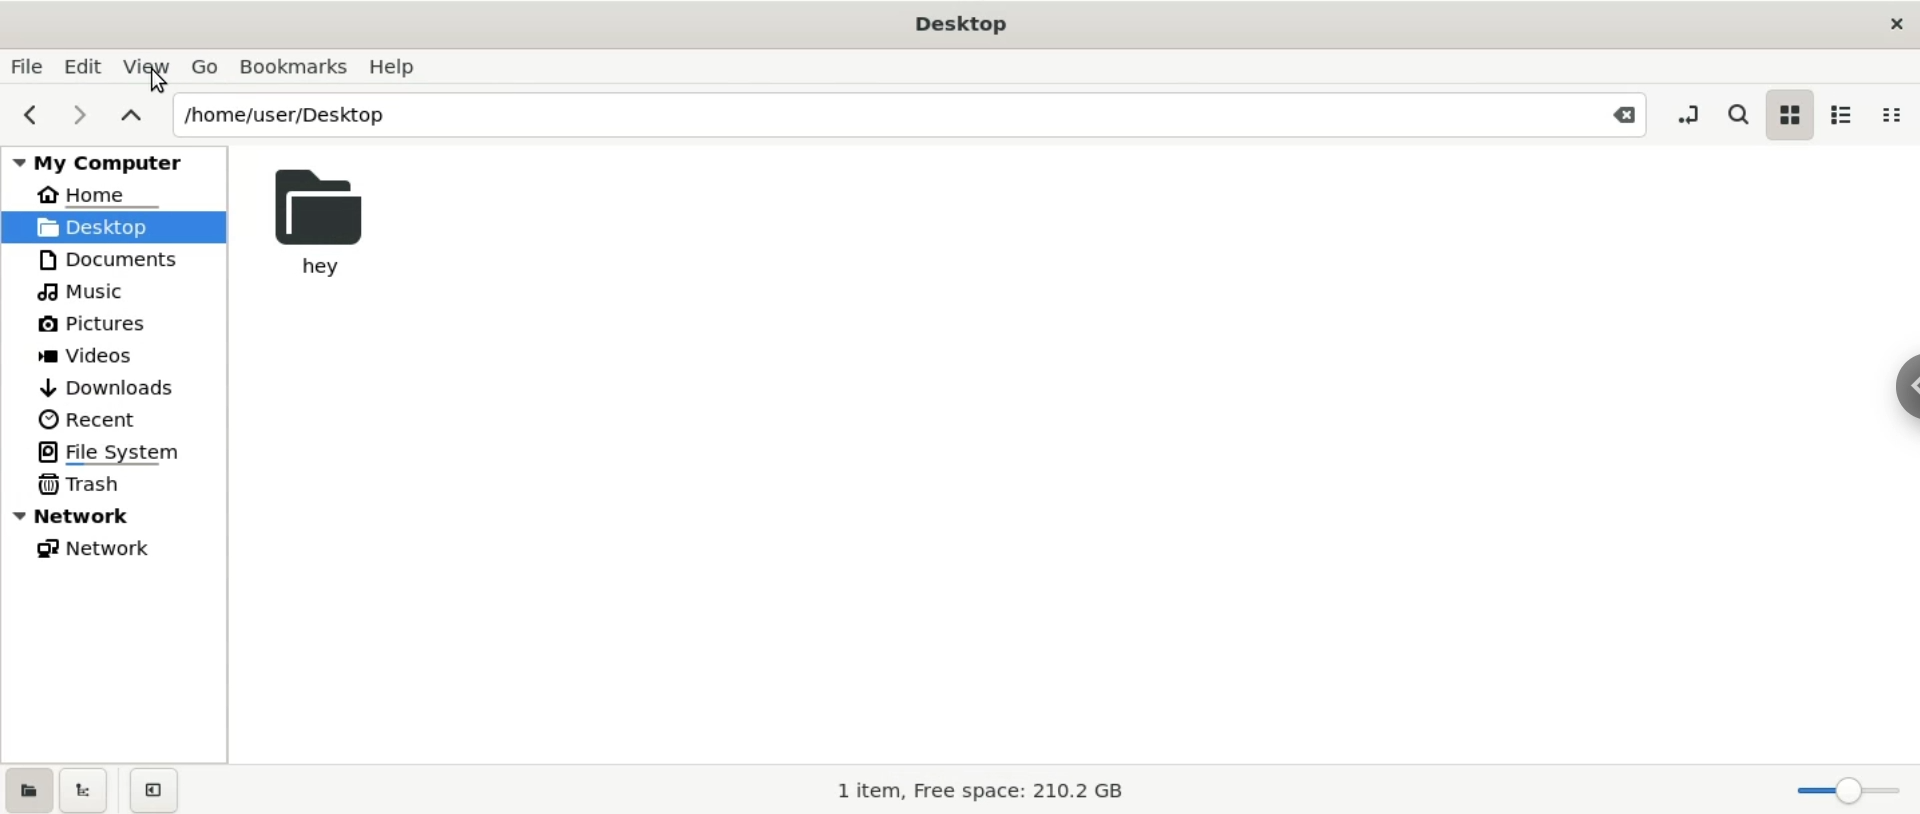  What do you see at coordinates (93, 355) in the screenshot?
I see `Videos` at bounding box center [93, 355].